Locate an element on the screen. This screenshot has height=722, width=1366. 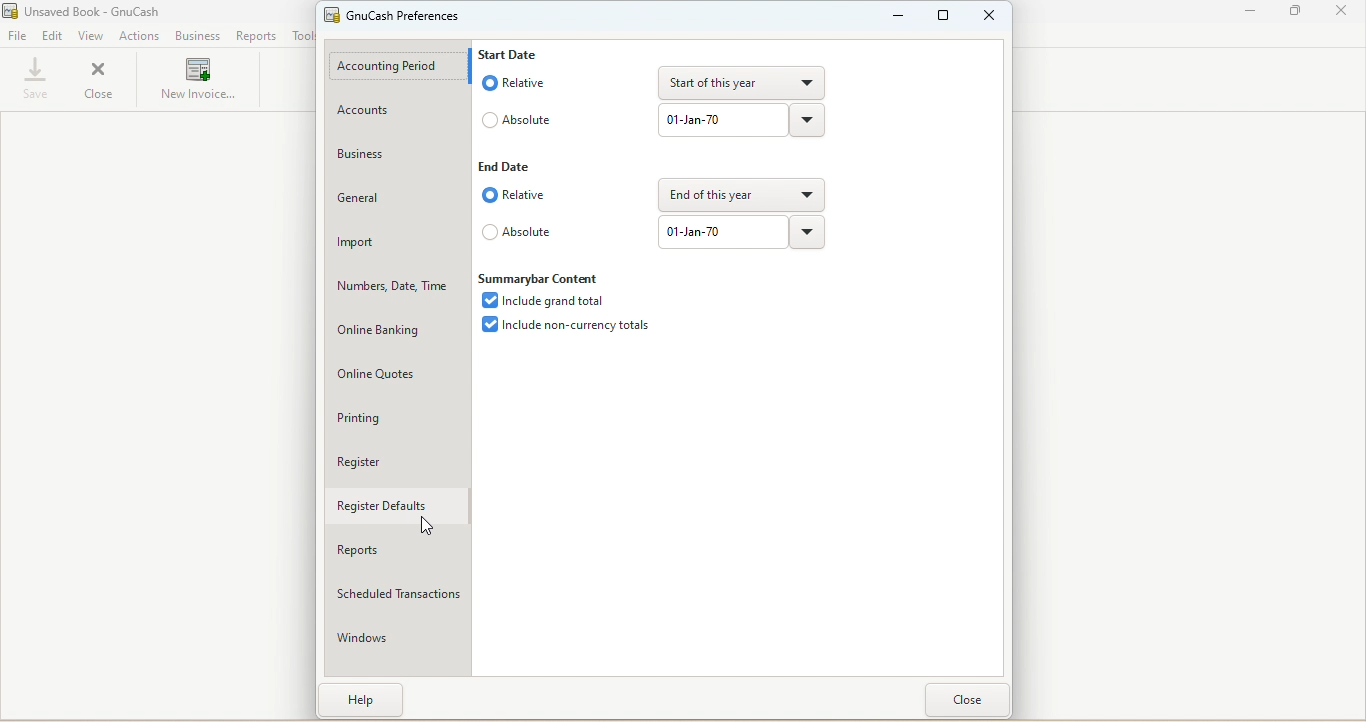
Drop down is located at coordinates (735, 195).